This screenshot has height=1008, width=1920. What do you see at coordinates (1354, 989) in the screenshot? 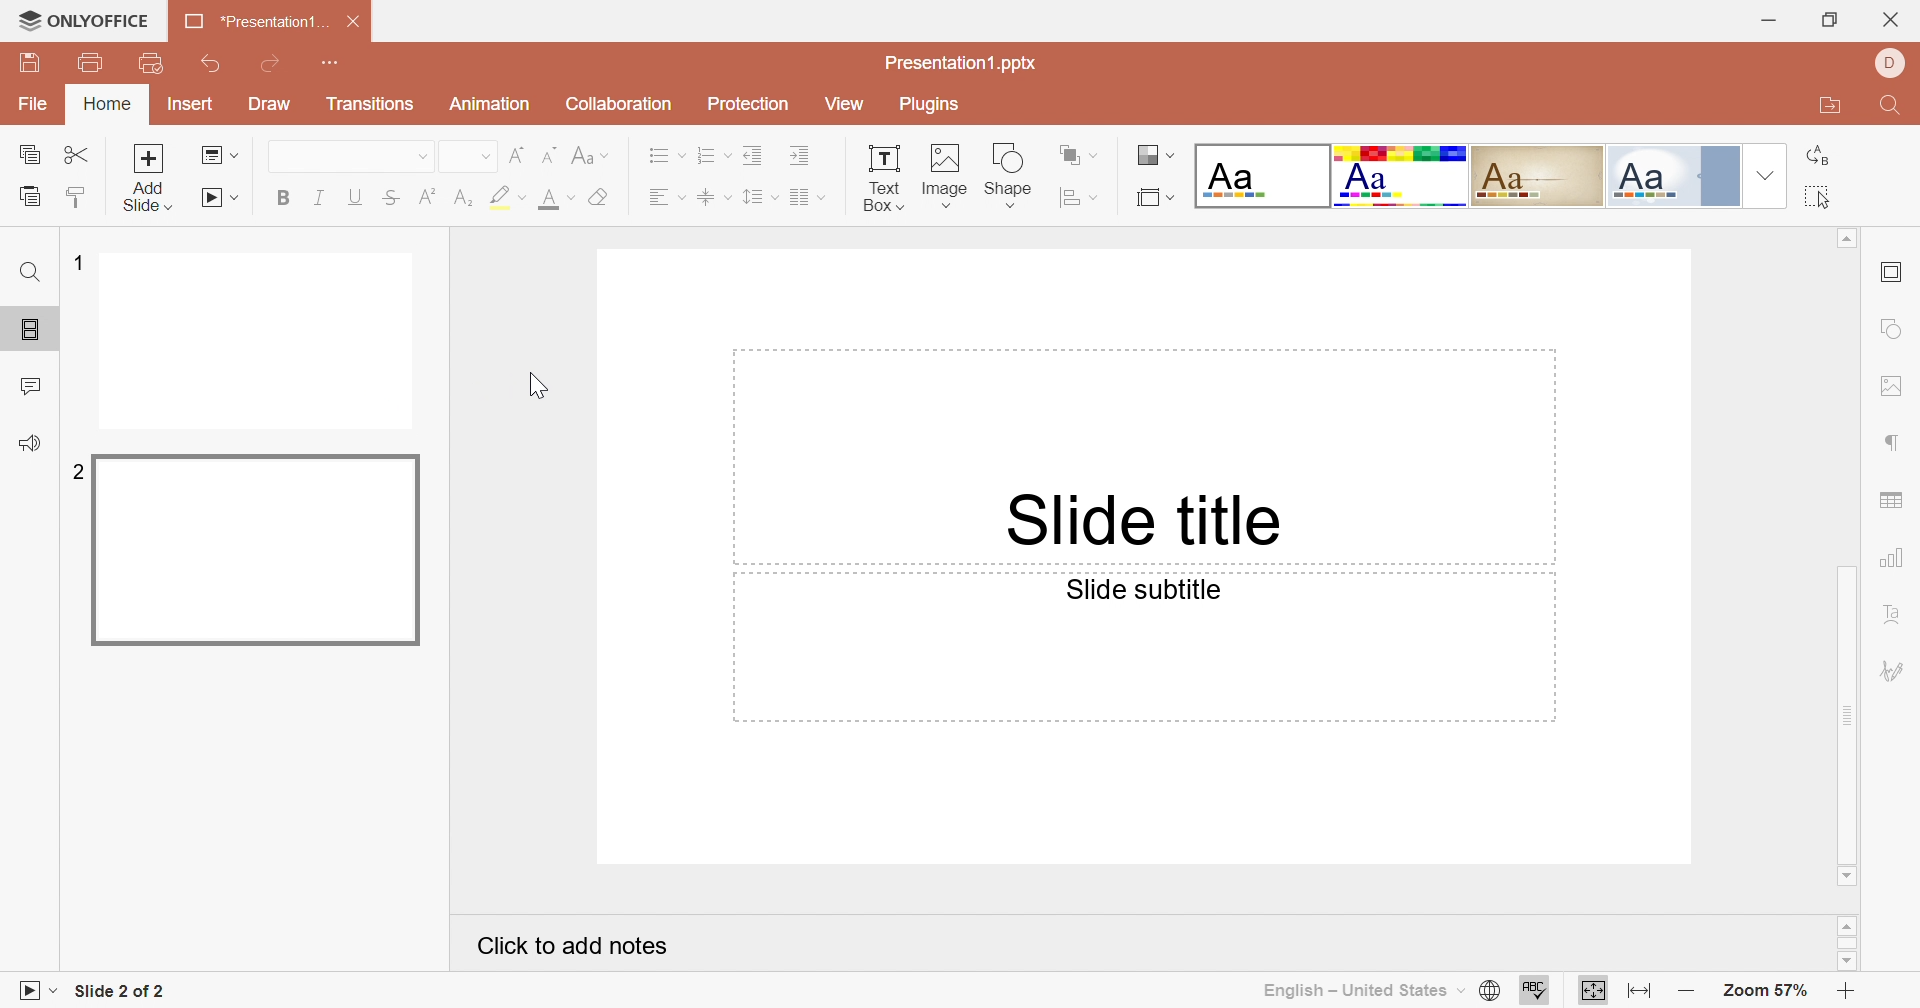
I see `English - United States` at bounding box center [1354, 989].